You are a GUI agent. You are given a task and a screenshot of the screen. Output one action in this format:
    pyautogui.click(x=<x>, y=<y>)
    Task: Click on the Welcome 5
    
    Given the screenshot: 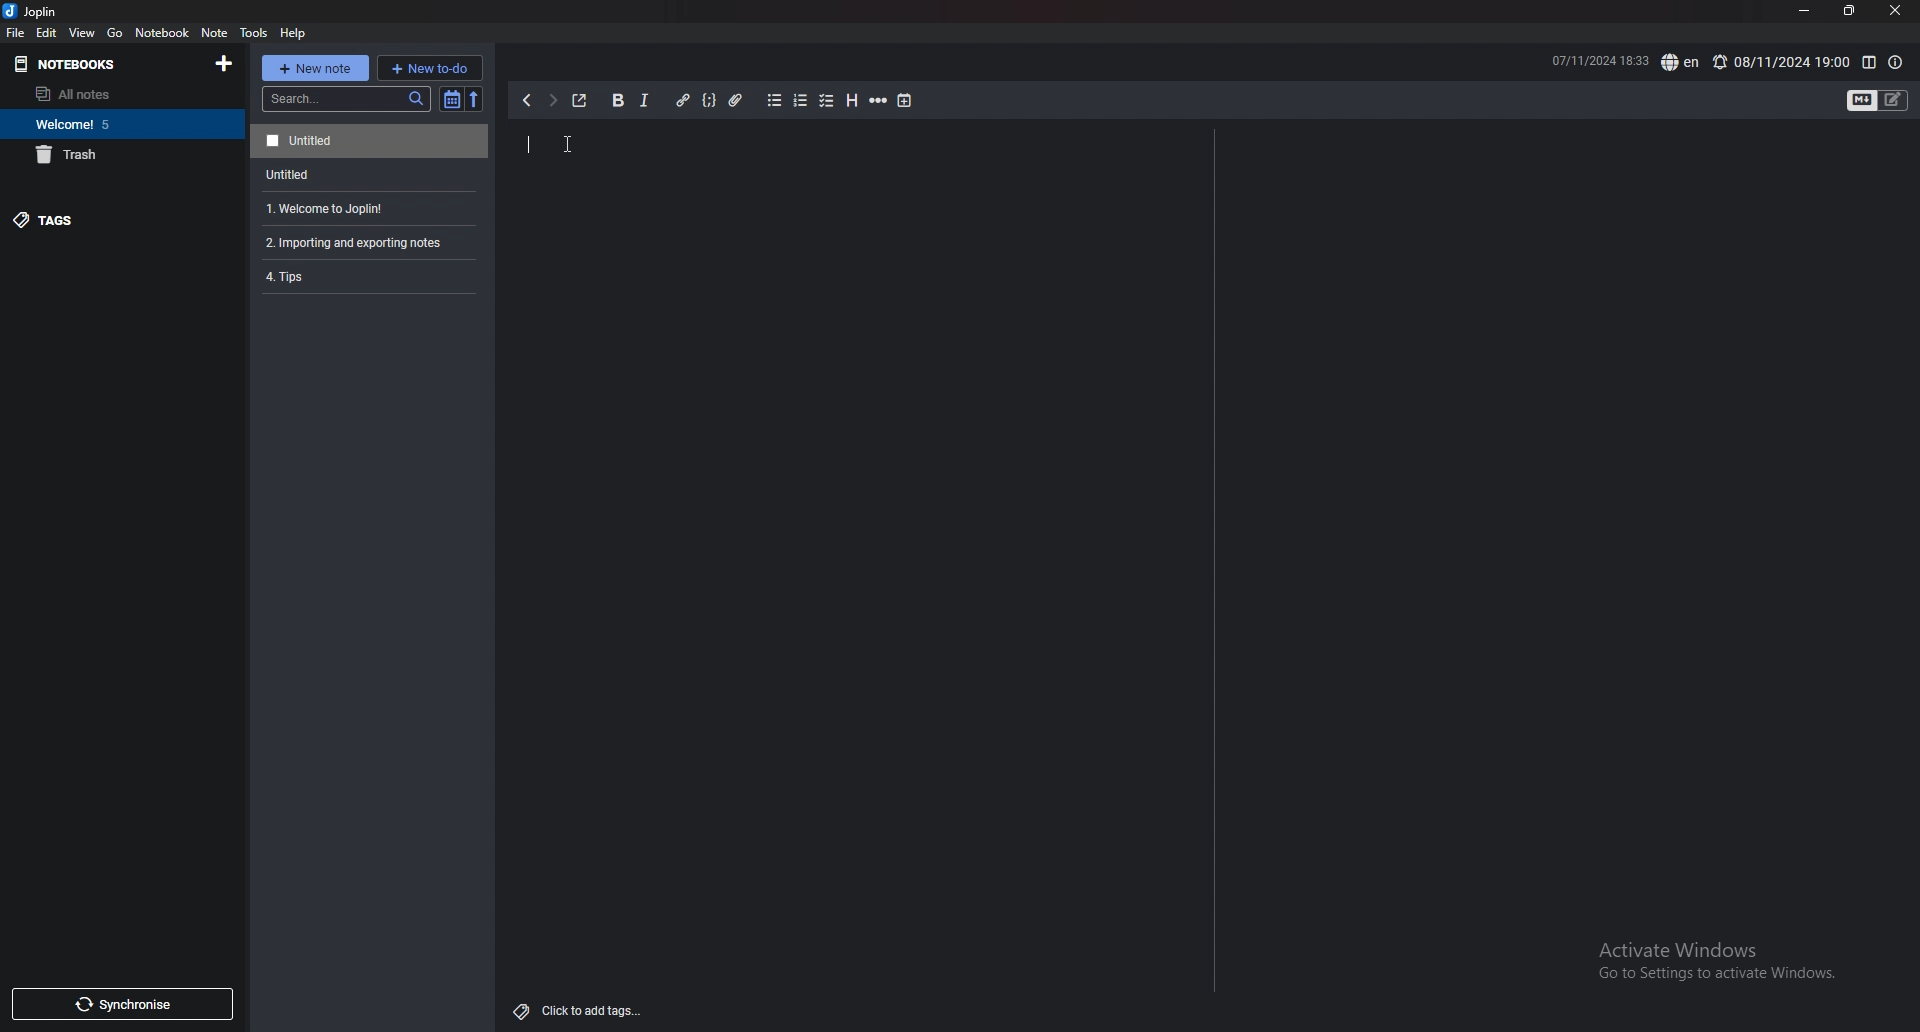 What is the action you would take?
    pyautogui.click(x=117, y=123)
    